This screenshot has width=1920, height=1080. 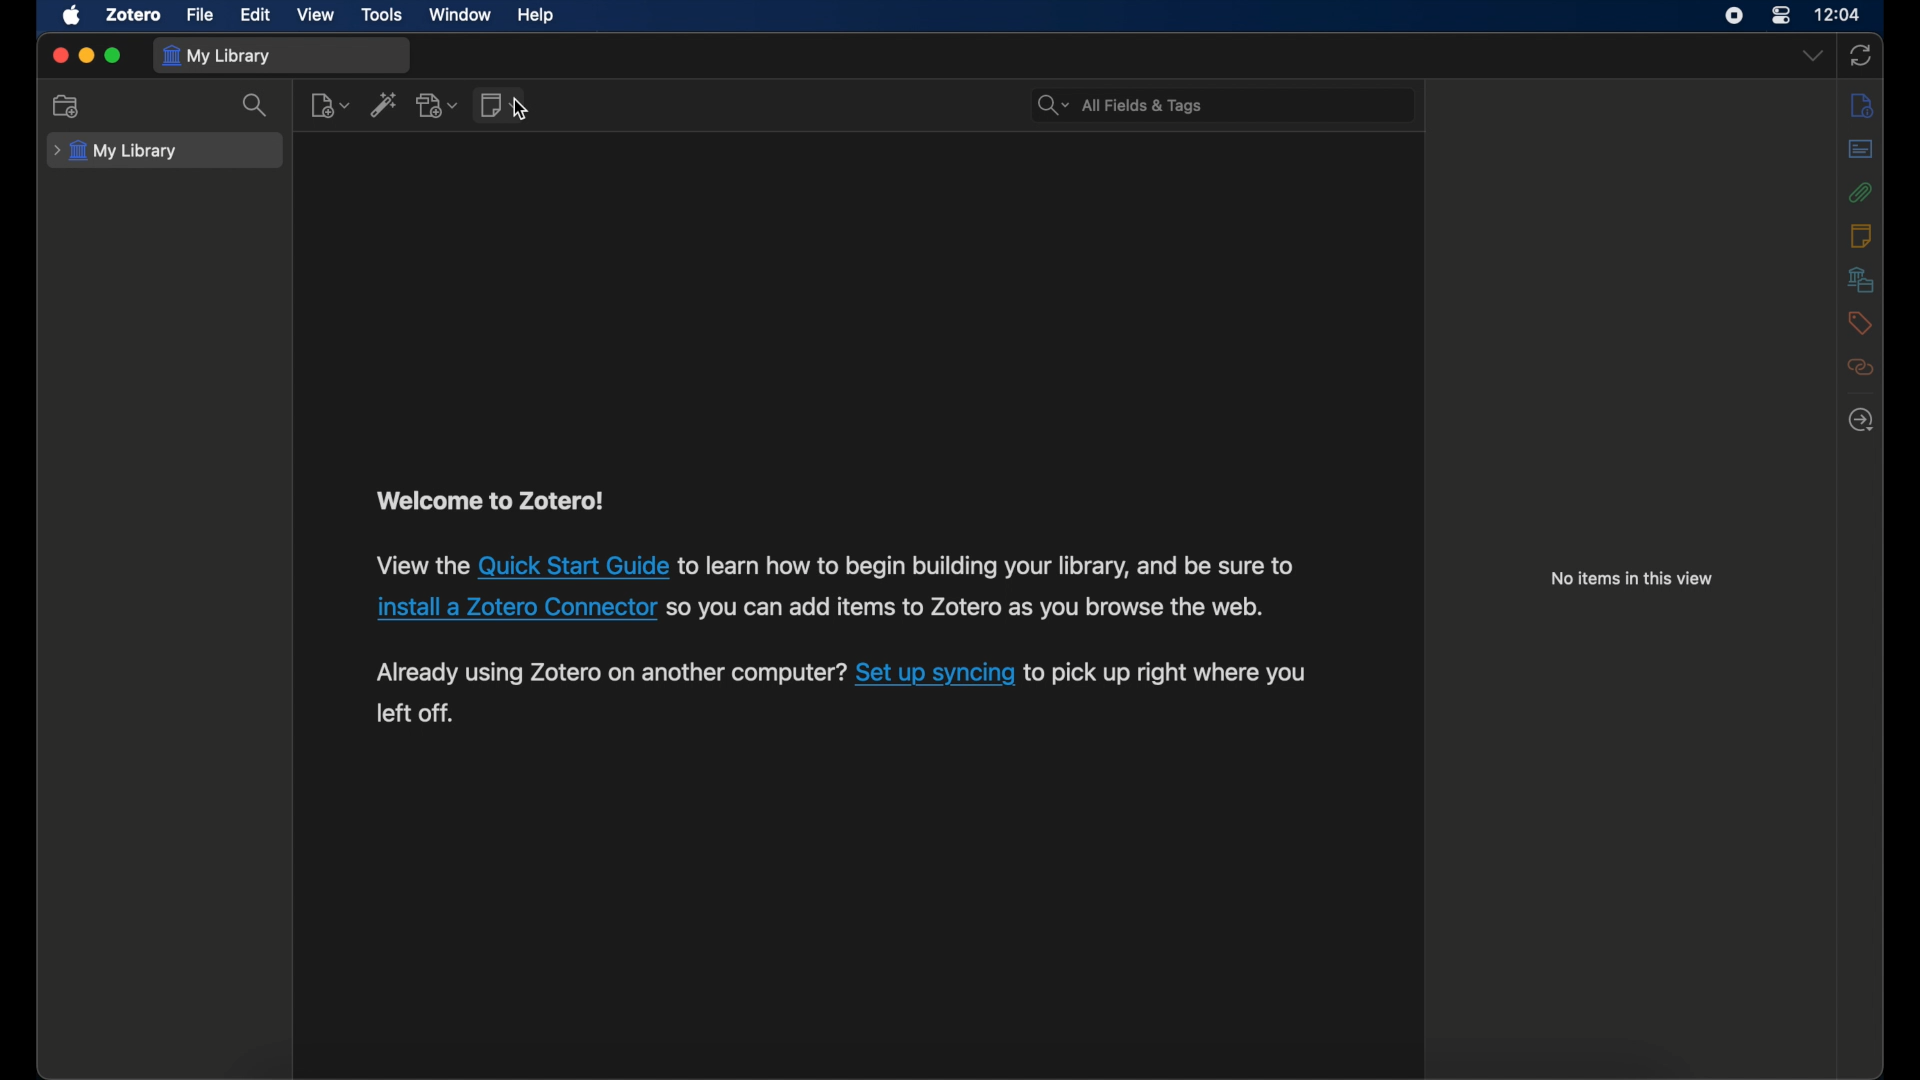 What do you see at coordinates (439, 106) in the screenshot?
I see `add attachments` at bounding box center [439, 106].